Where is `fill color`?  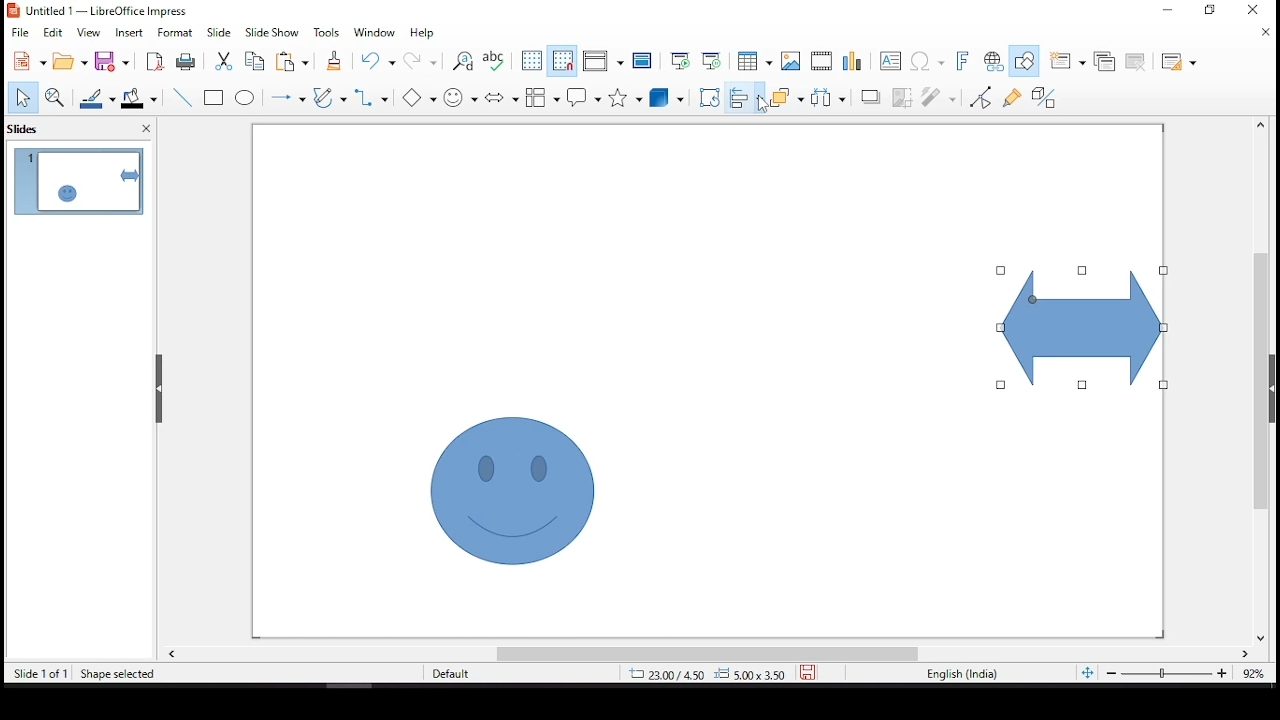
fill color is located at coordinates (143, 98).